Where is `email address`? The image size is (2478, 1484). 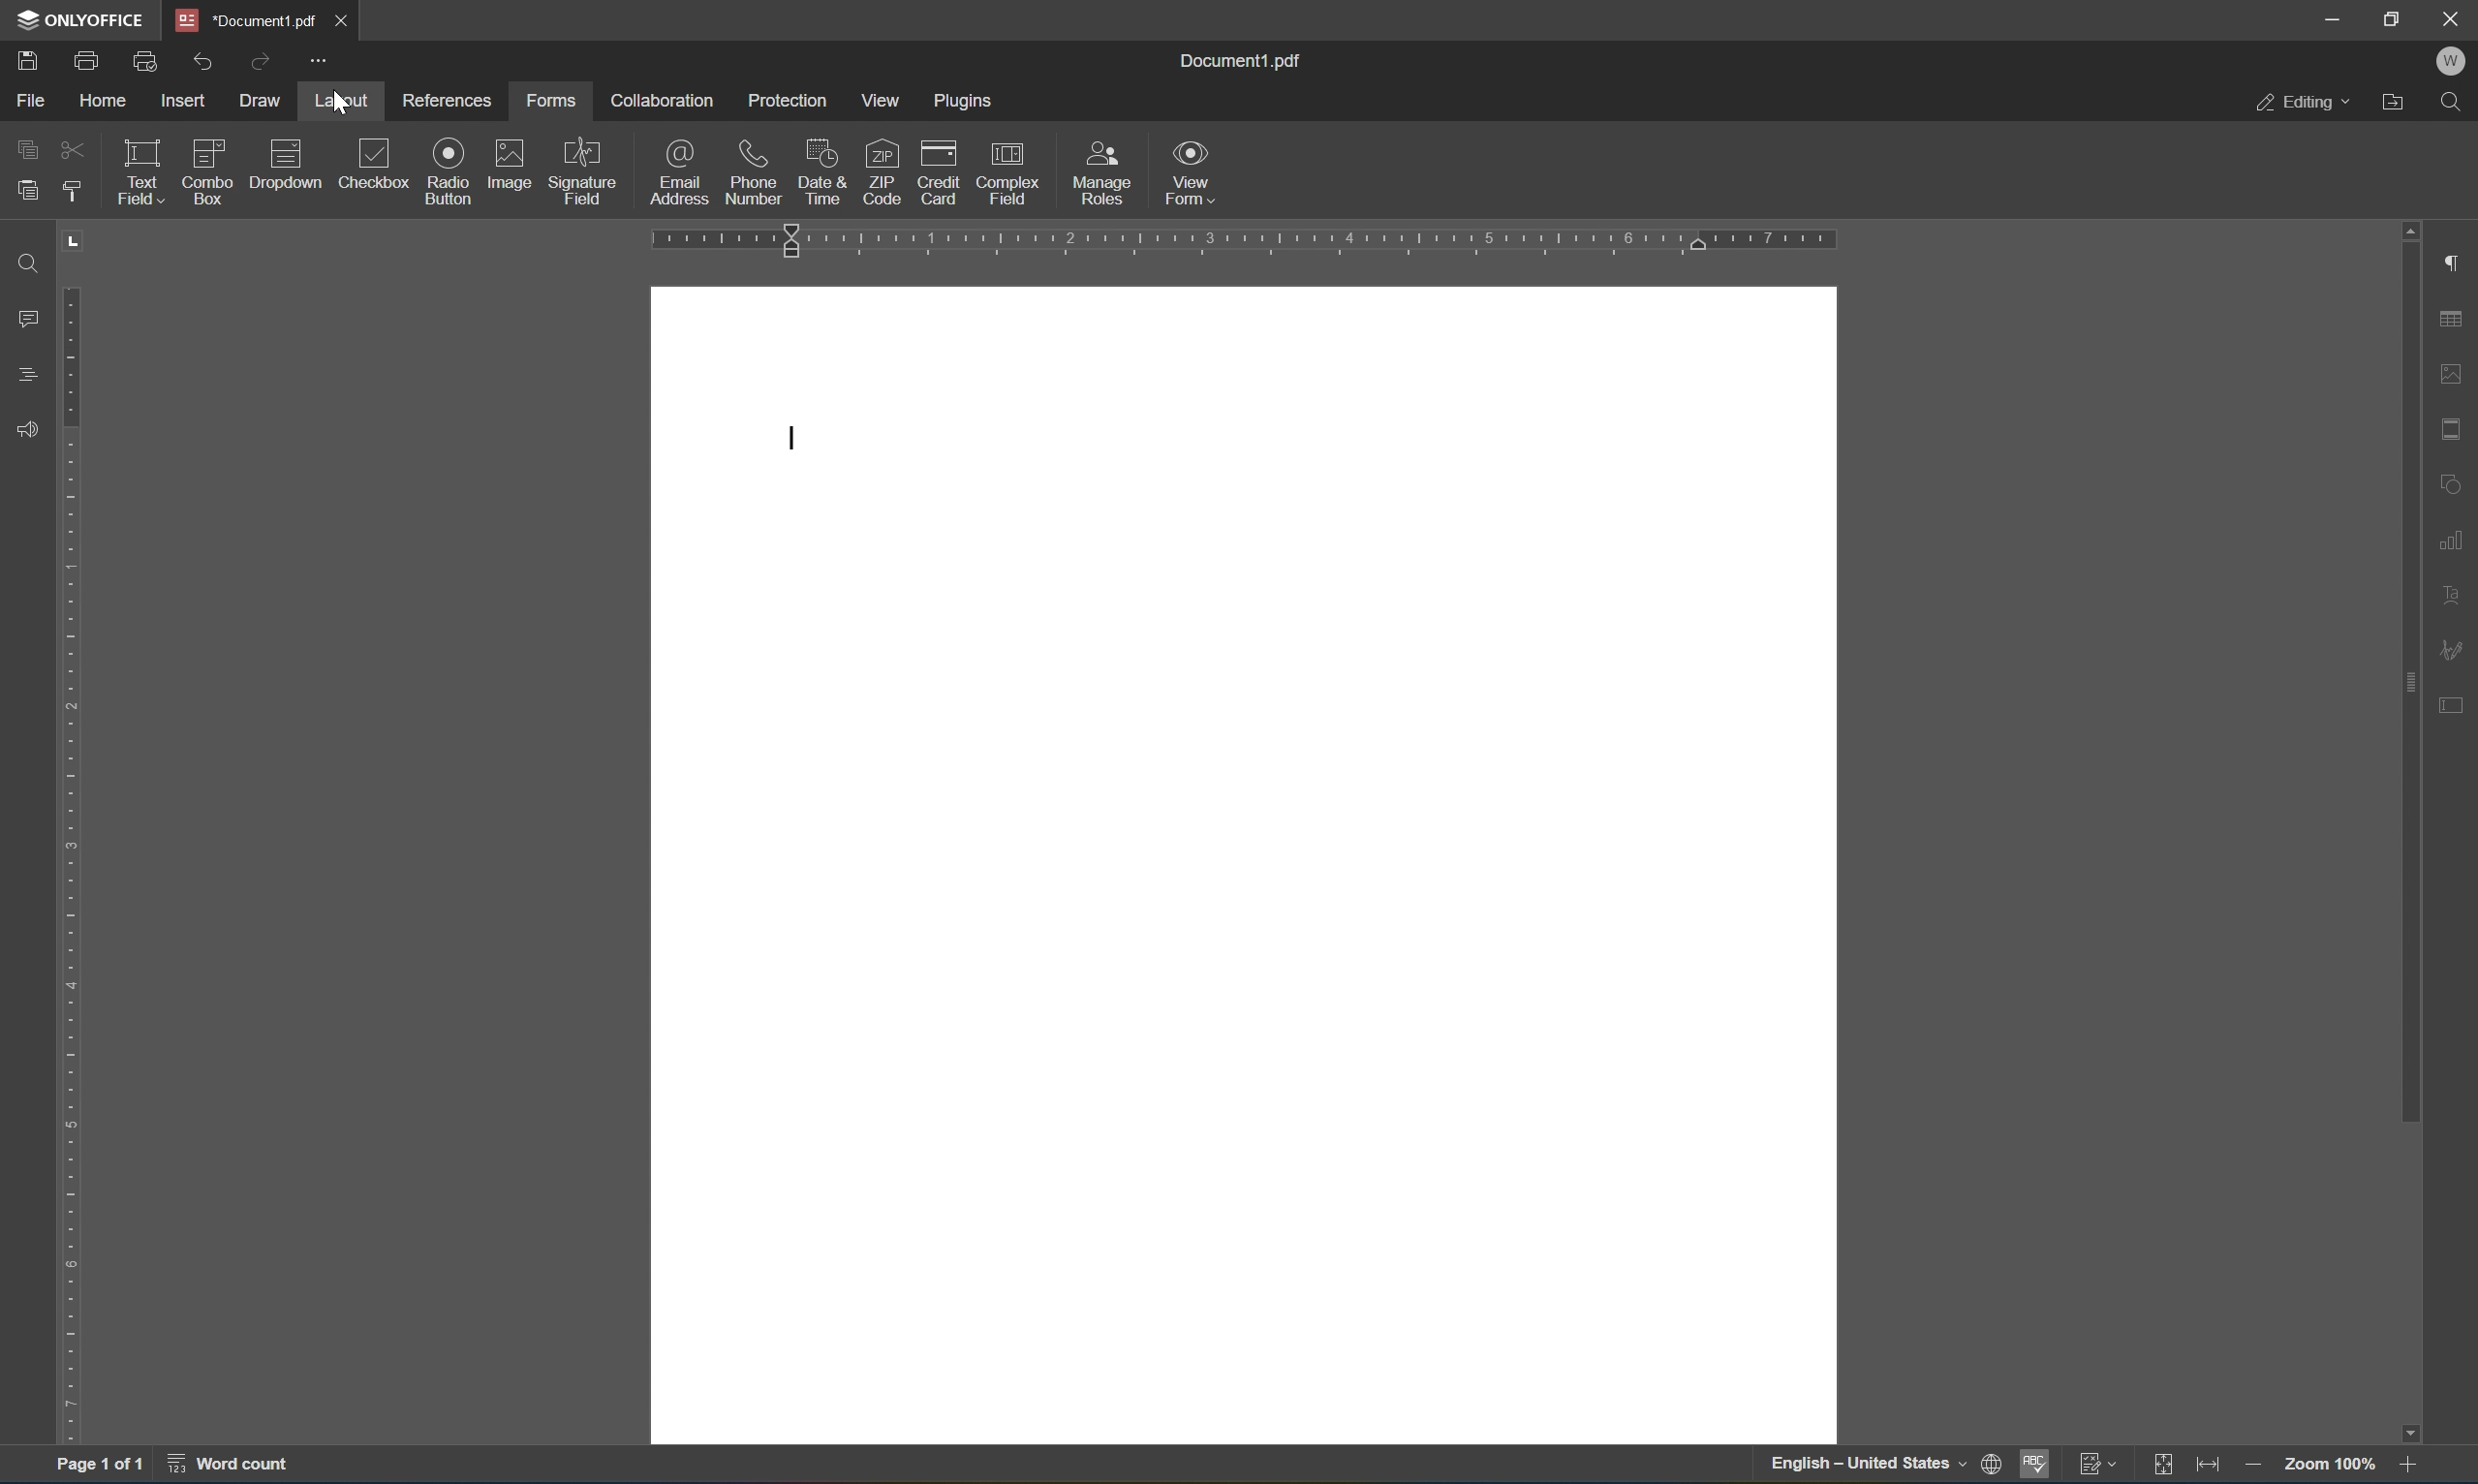
email address is located at coordinates (682, 170).